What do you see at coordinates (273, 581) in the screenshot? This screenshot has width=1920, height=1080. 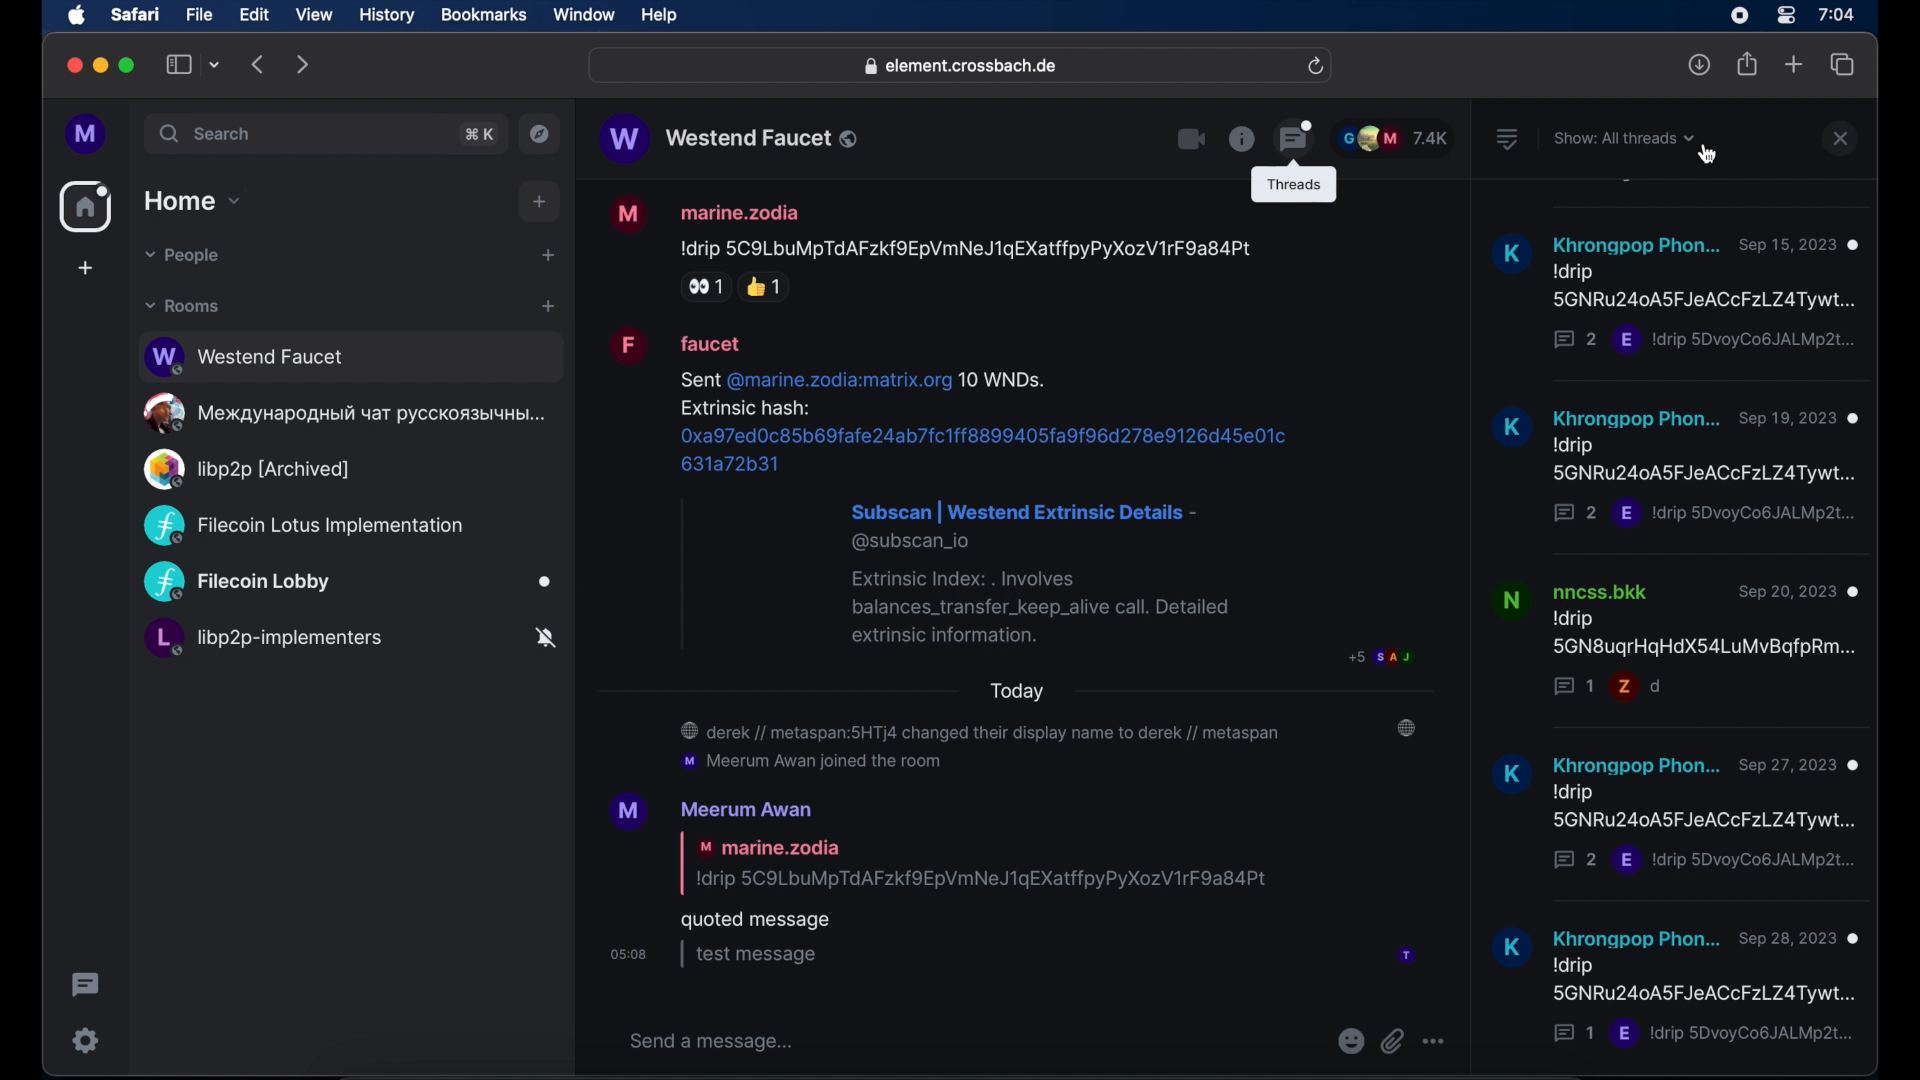 I see ` Filecoin Lobby` at bounding box center [273, 581].